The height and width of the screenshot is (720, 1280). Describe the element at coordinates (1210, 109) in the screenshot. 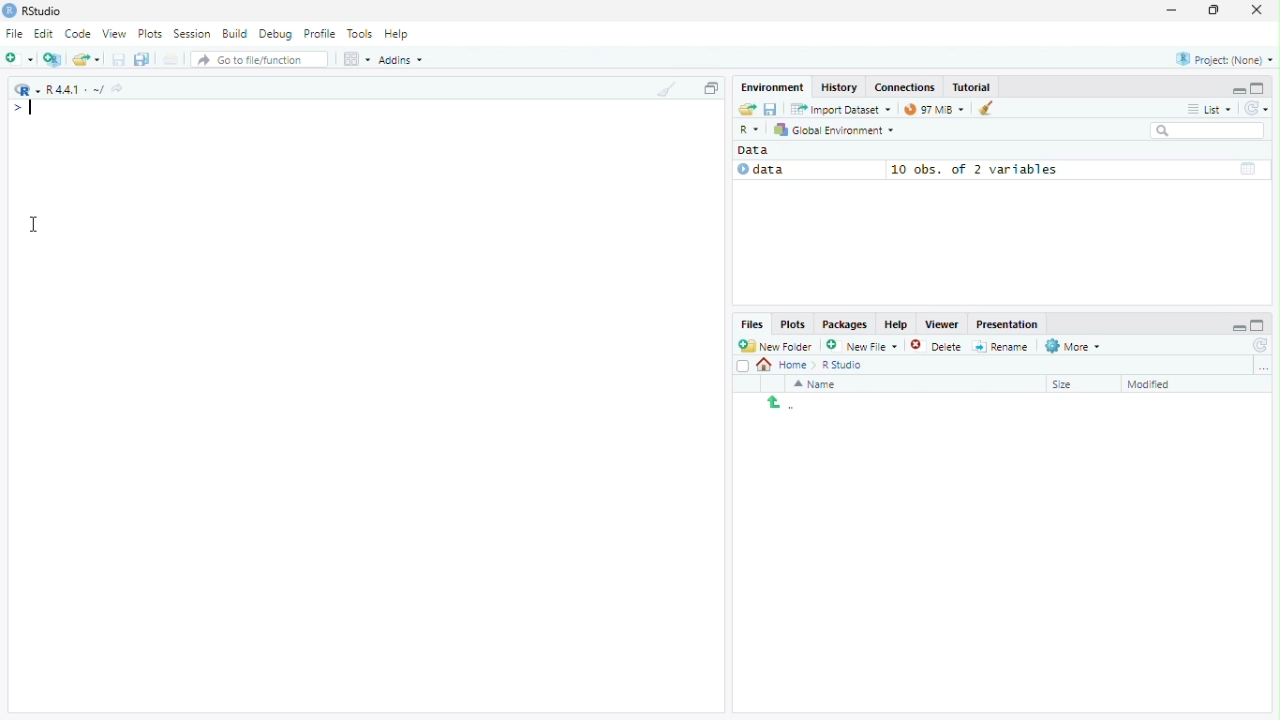

I see `View by list` at that location.